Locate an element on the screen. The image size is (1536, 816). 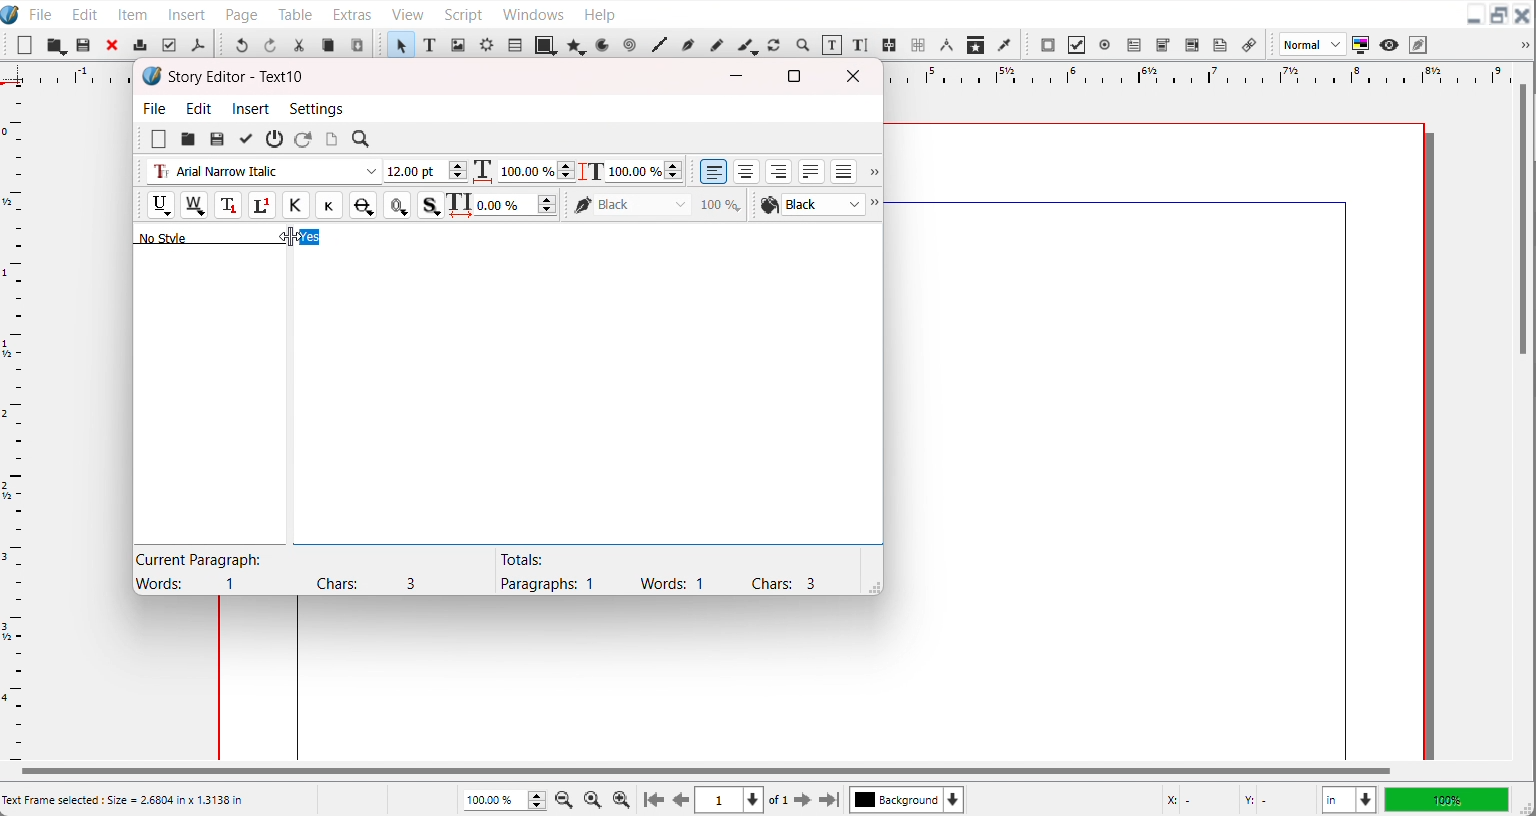
Update text frame is located at coordinates (331, 139).